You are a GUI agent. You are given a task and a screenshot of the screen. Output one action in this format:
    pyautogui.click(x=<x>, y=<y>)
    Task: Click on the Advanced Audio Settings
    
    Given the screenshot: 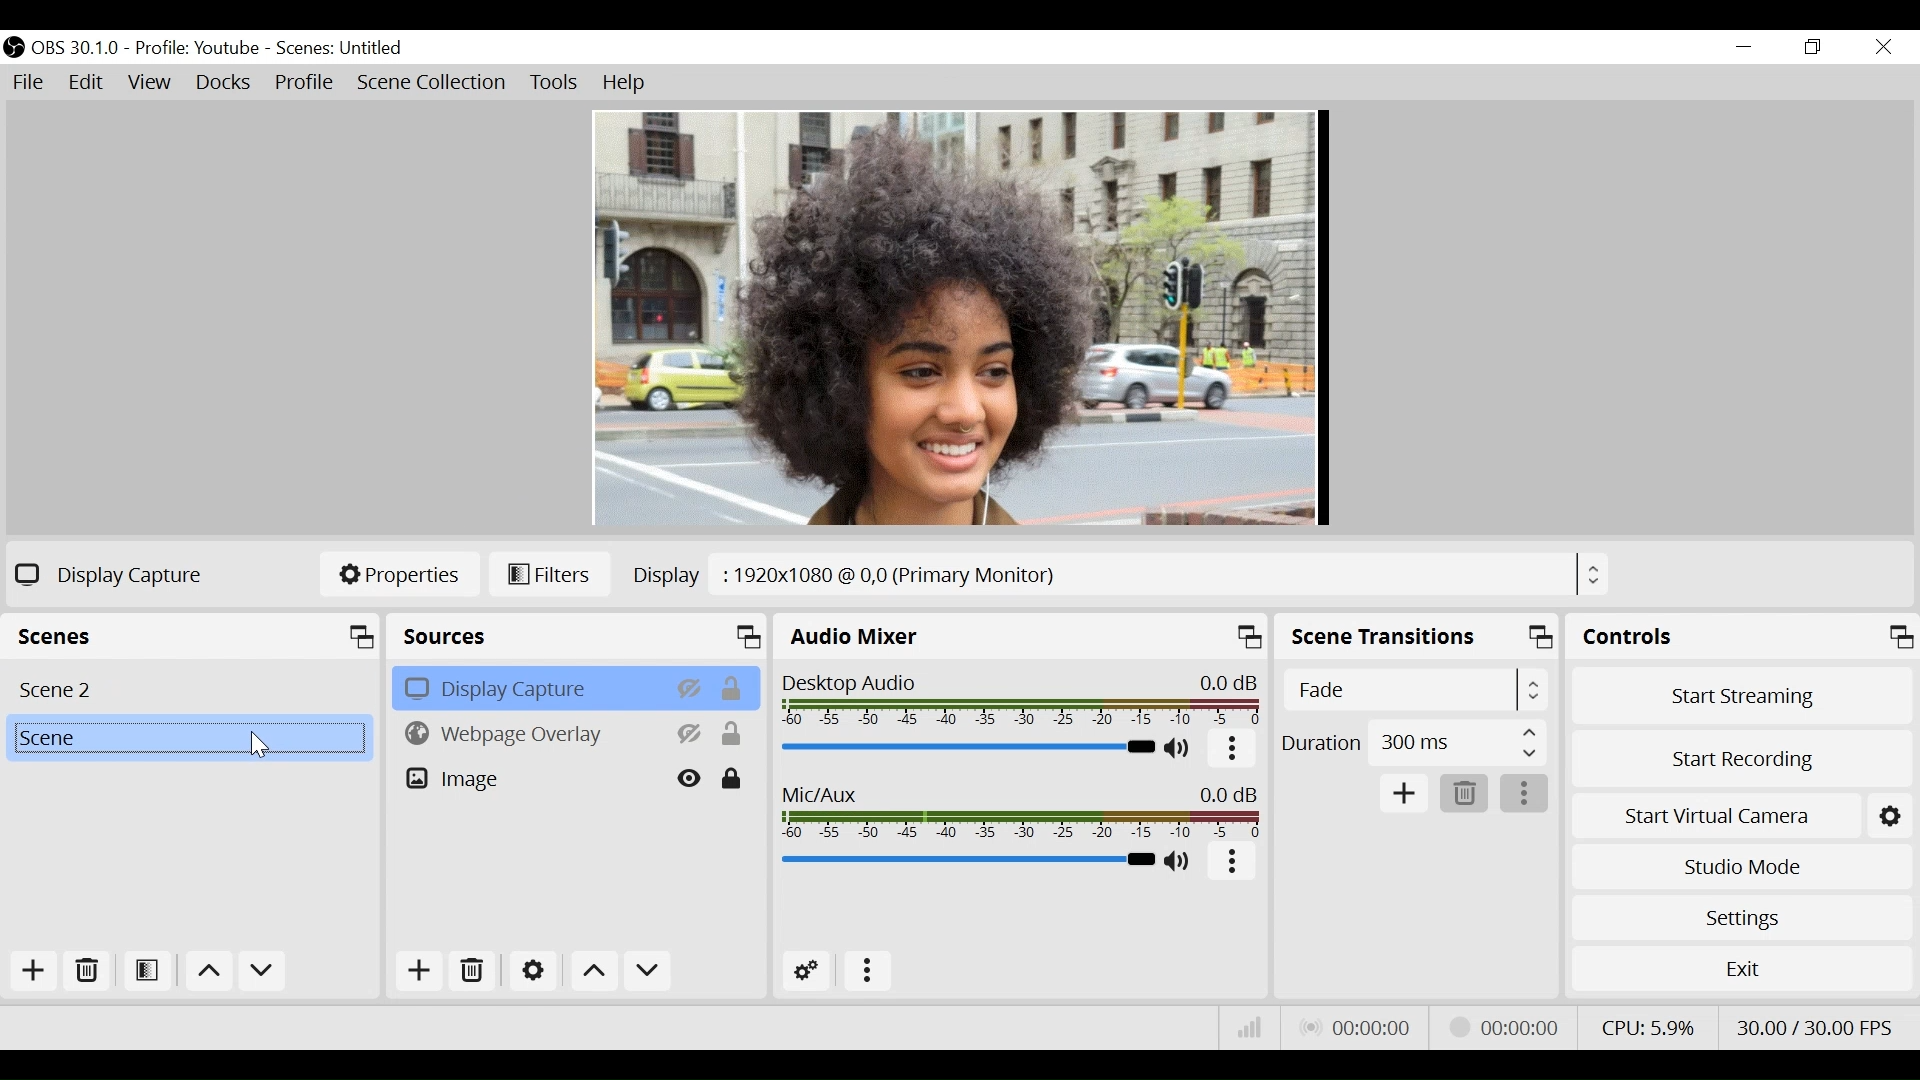 What is the action you would take?
    pyautogui.click(x=807, y=970)
    